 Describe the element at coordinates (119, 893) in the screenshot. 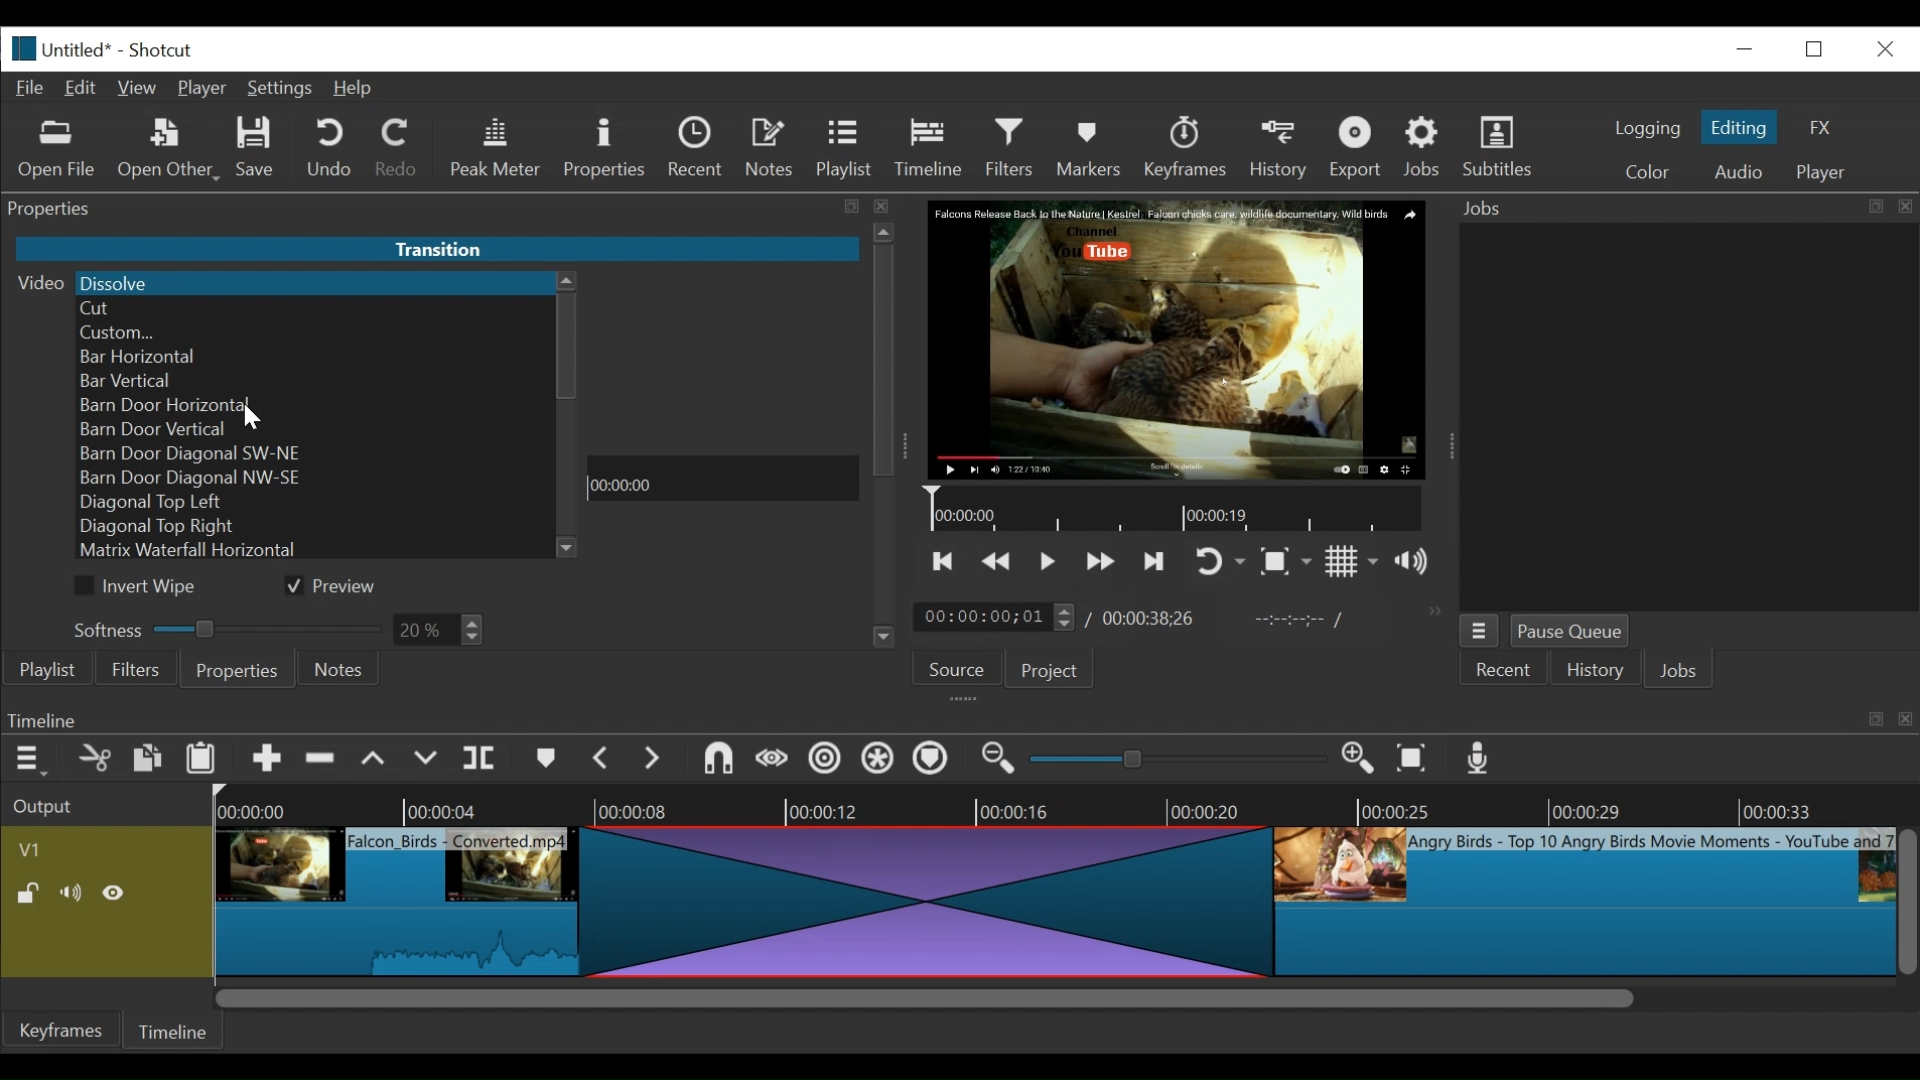

I see `Hide` at that location.